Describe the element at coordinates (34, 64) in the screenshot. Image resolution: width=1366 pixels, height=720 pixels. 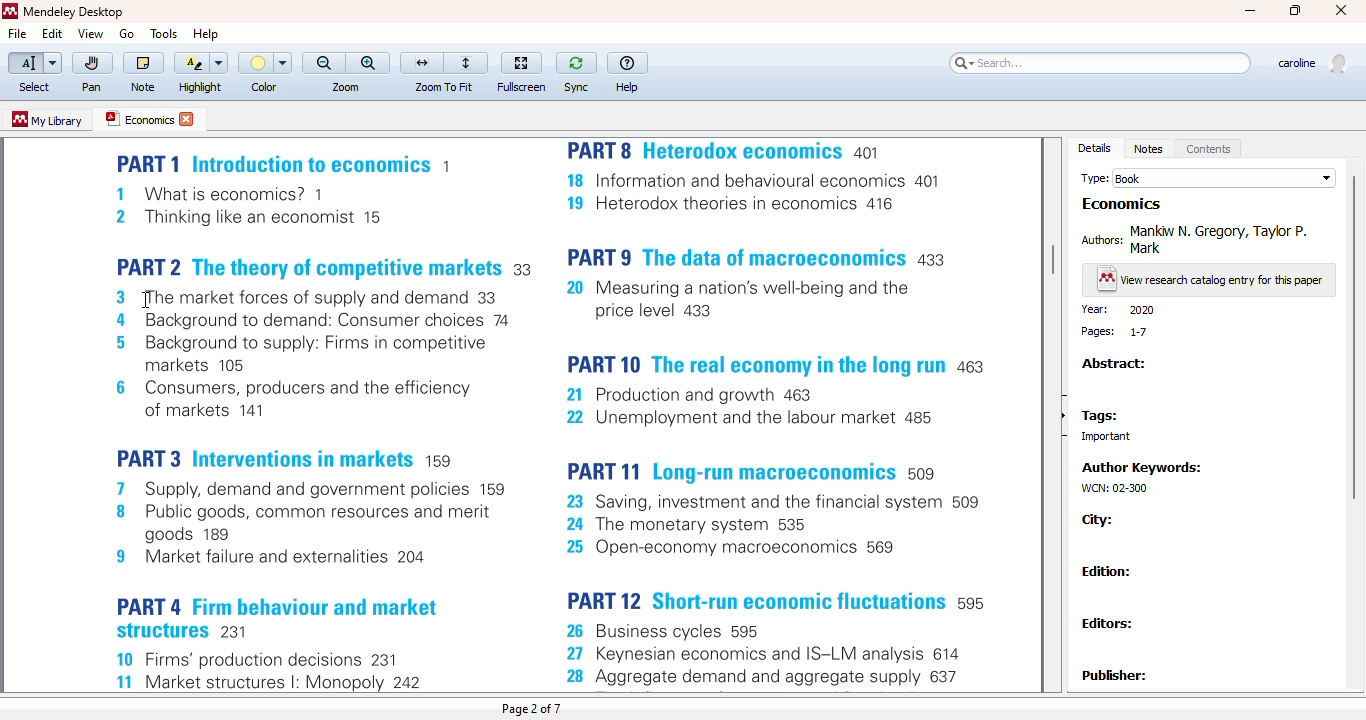
I see `select` at that location.